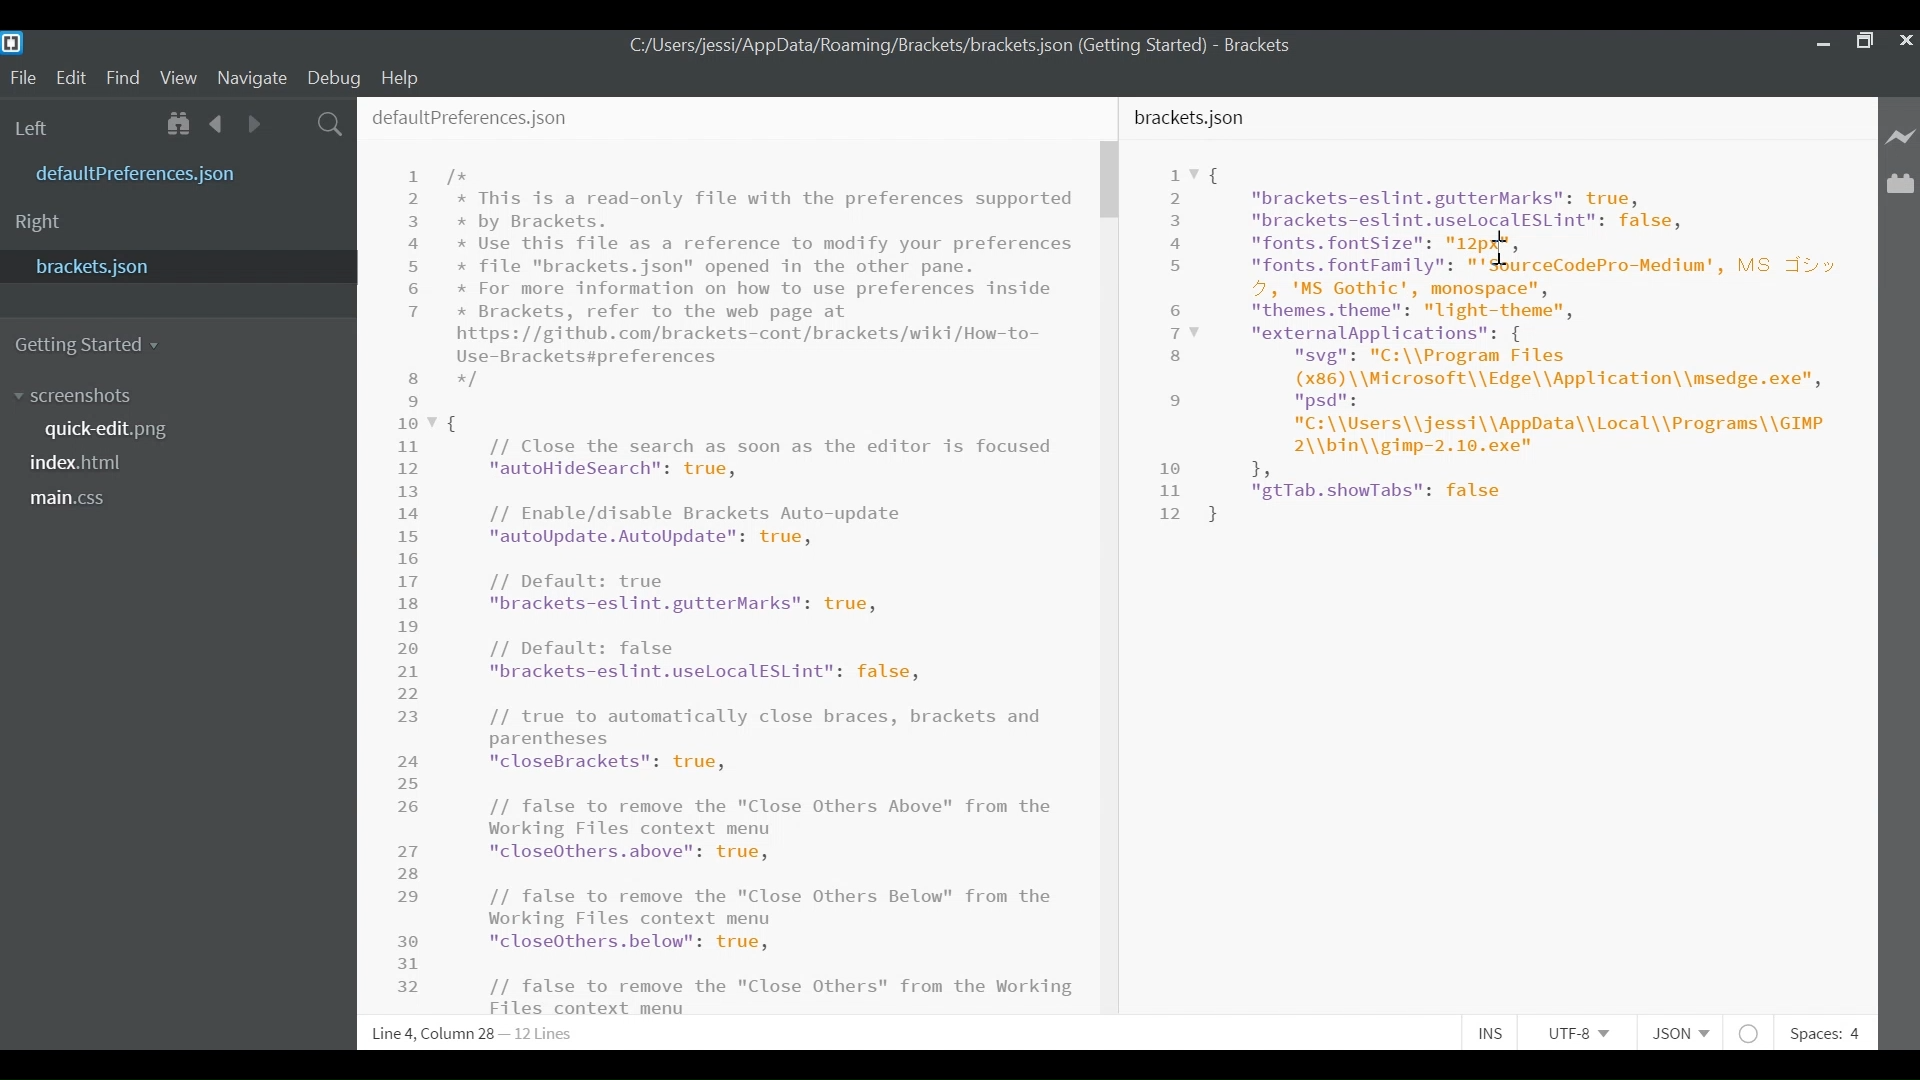 This screenshot has width=1920, height=1080. I want to click on Cursor, so click(1504, 246).